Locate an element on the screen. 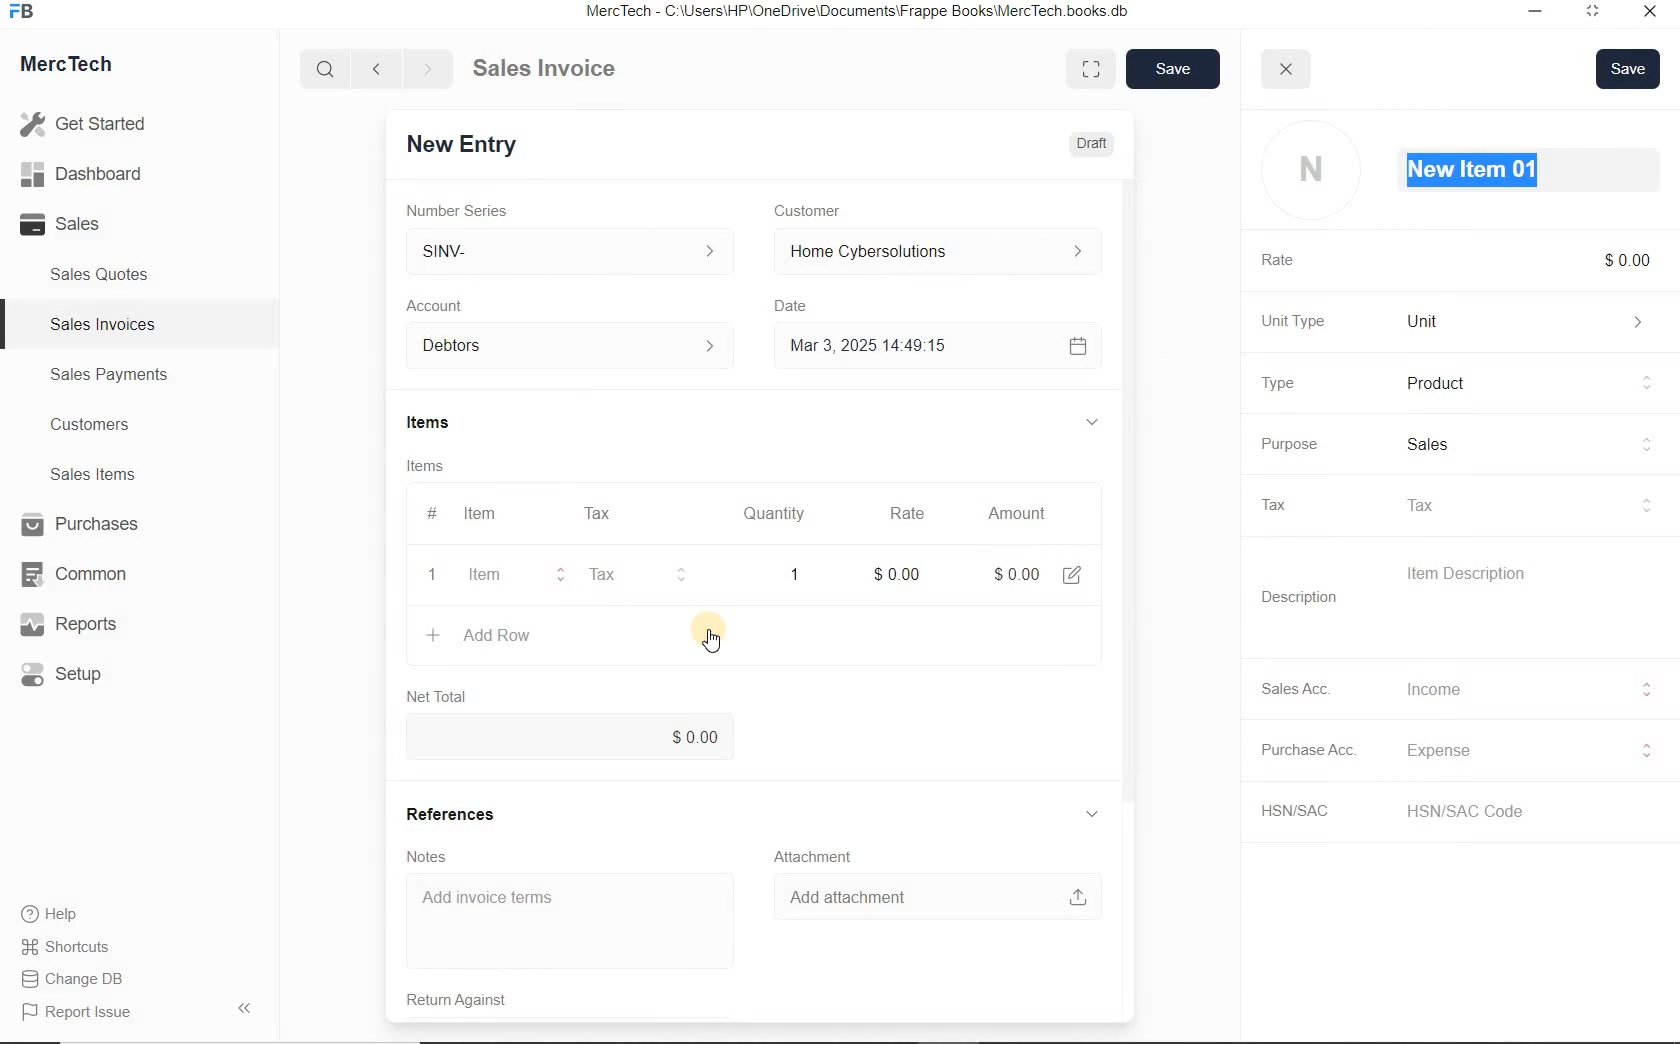 This screenshot has height=1044, width=1680. Customer is located at coordinates (818, 210).